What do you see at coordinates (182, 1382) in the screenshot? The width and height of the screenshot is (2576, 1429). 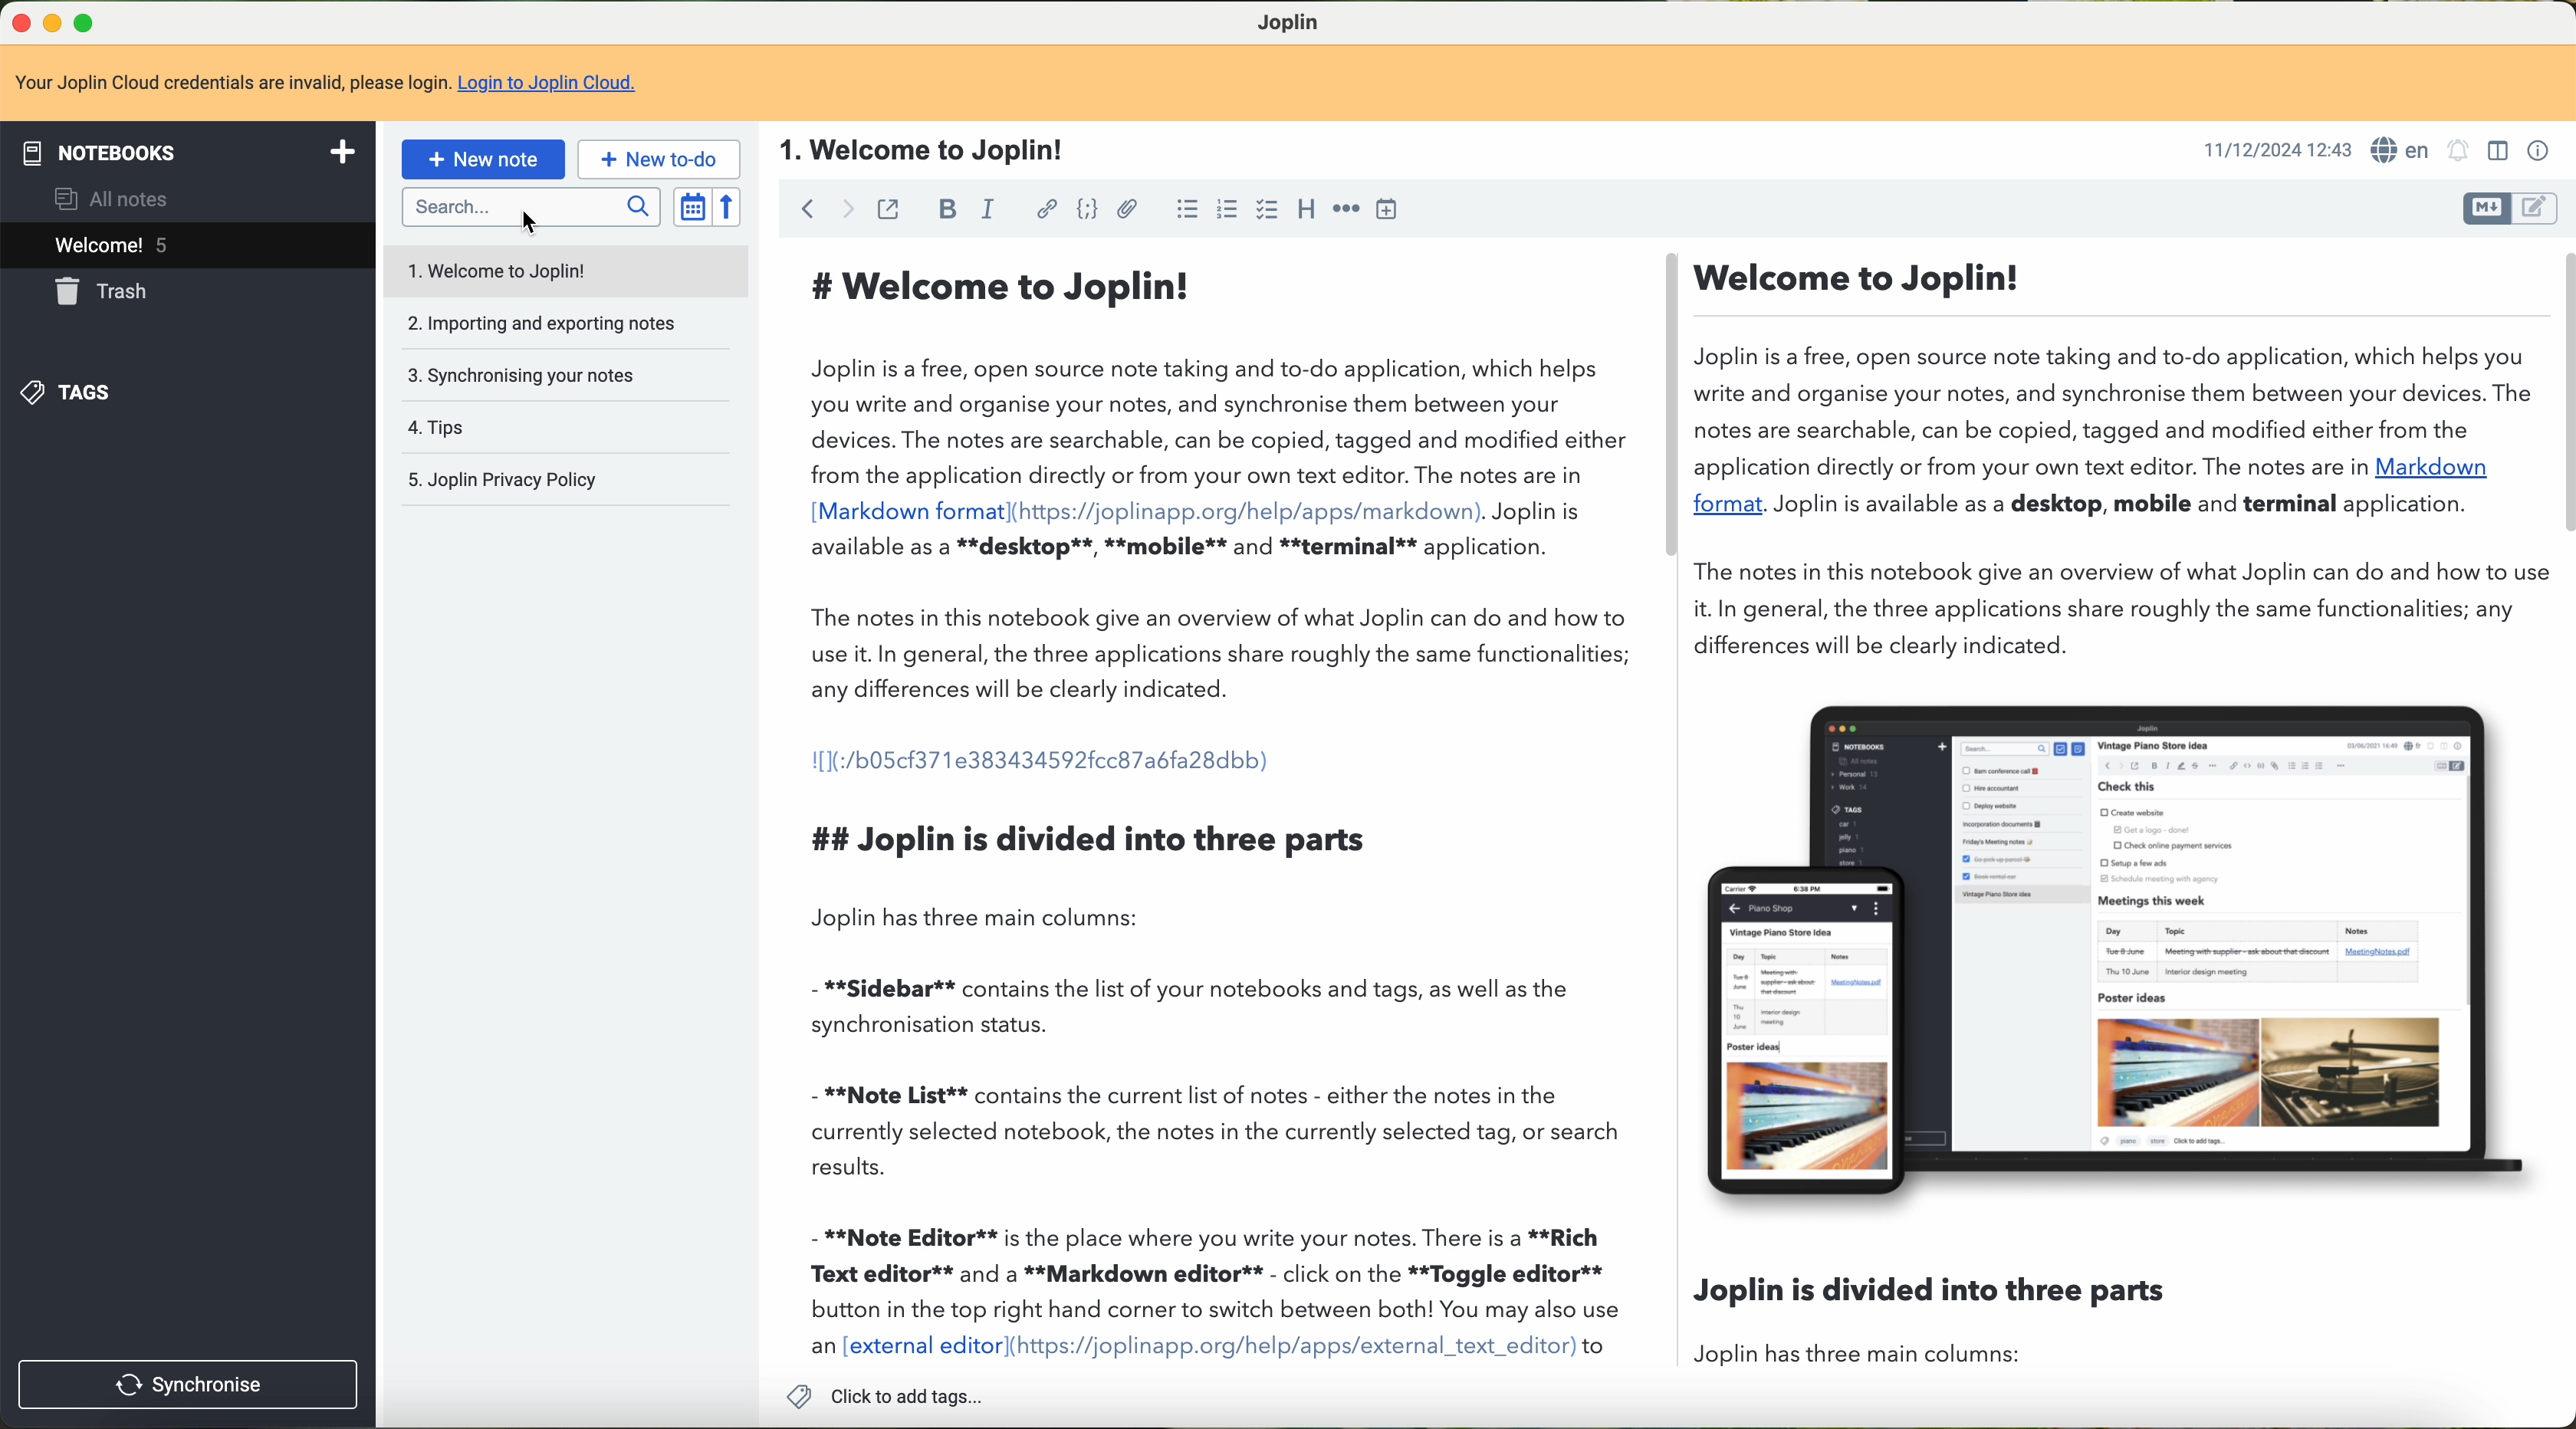 I see `synchronise` at bounding box center [182, 1382].